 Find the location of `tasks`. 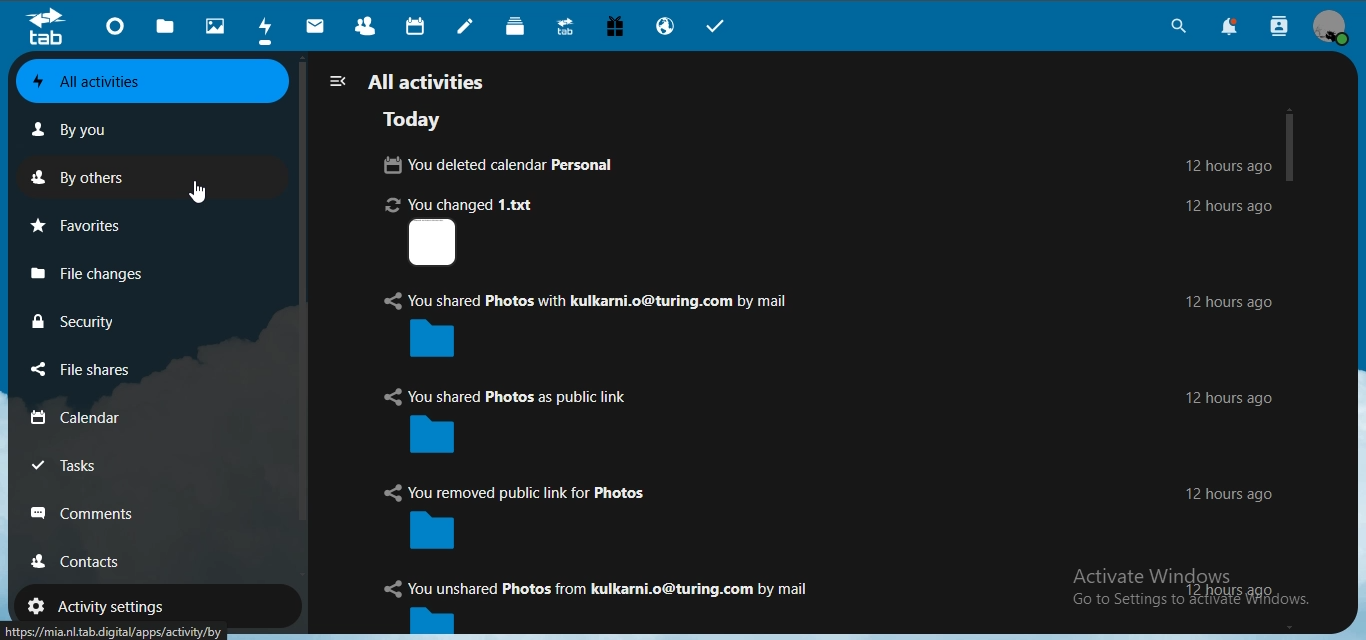

tasks is located at coordinates (720, 27).